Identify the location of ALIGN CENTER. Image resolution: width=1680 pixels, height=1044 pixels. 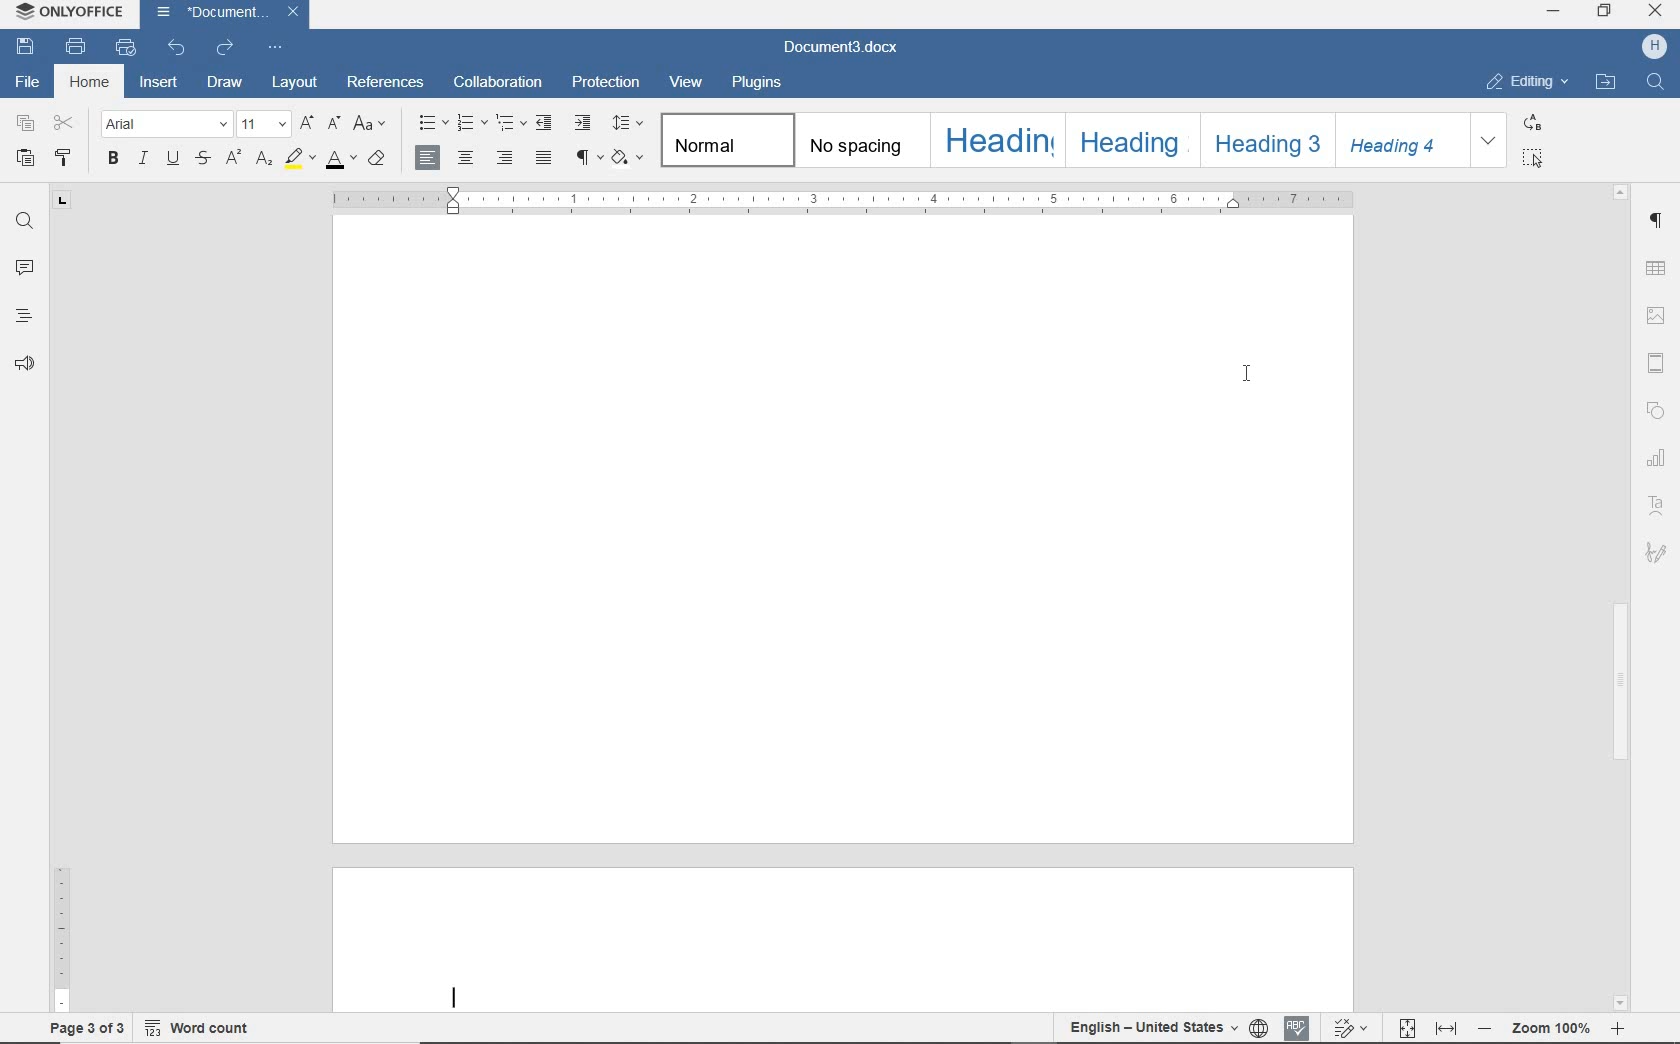
(465, 157).